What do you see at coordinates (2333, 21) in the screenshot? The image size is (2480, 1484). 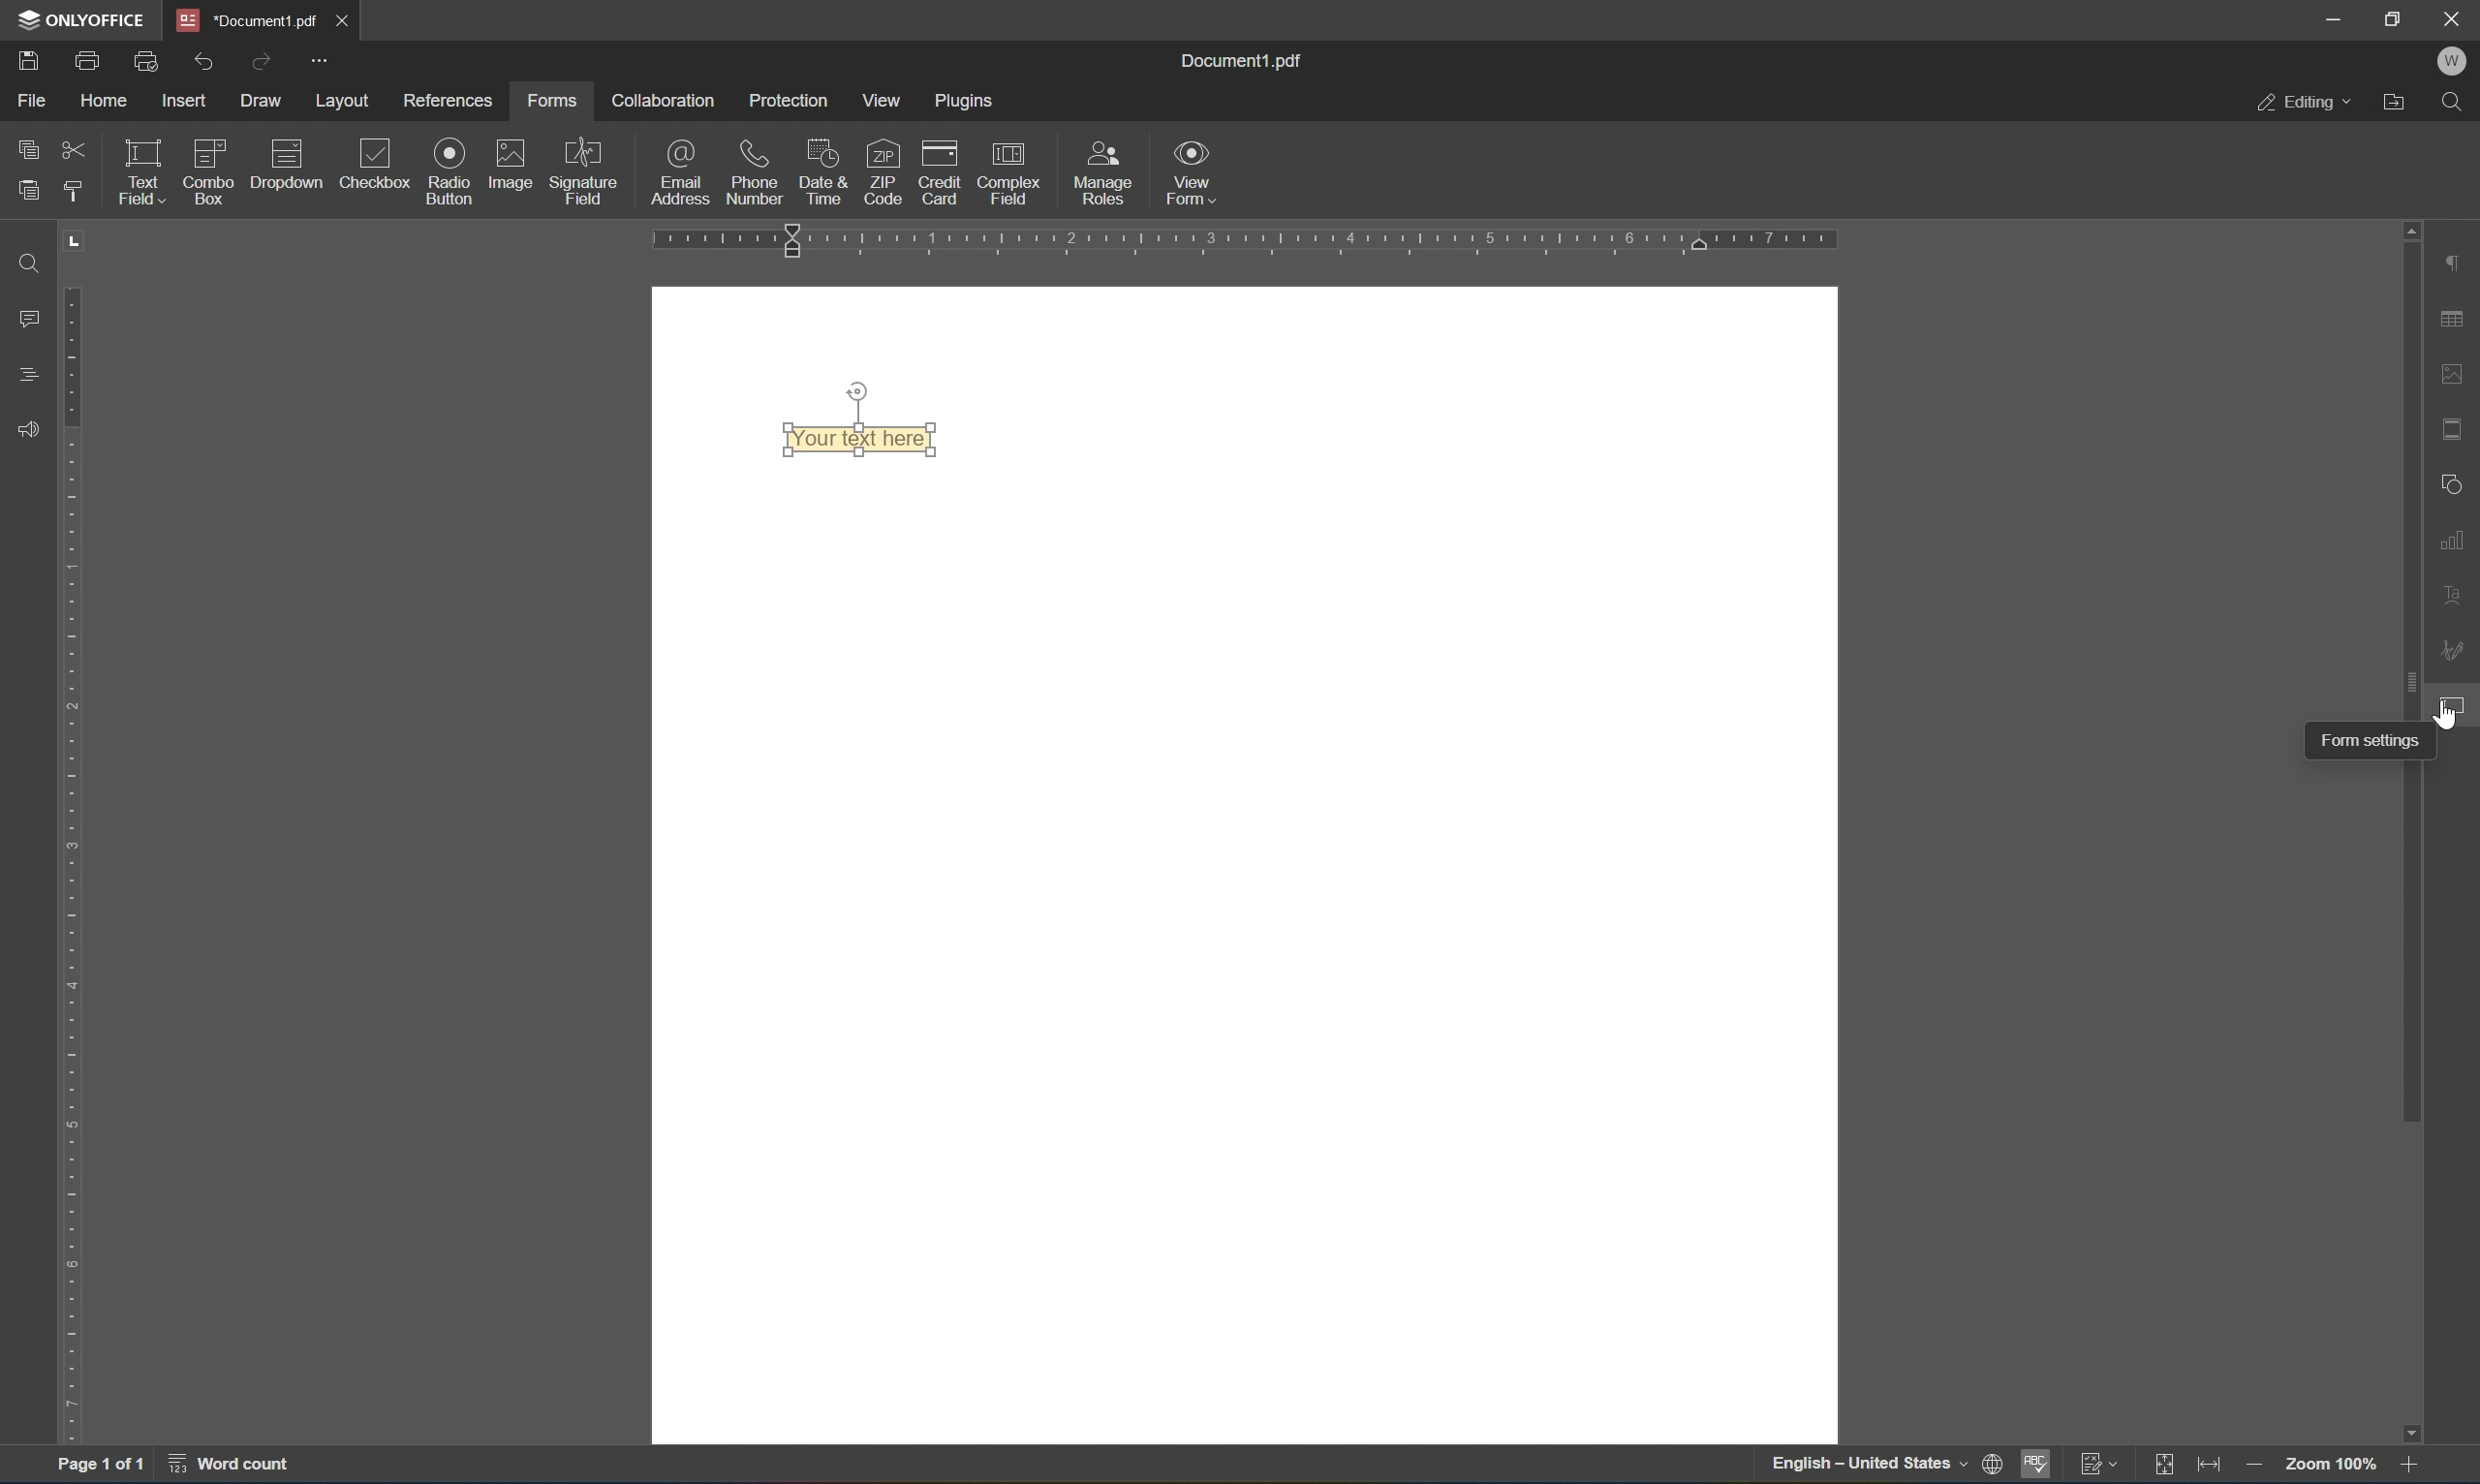 I see `minimize` at bounding box center [2333, 21].